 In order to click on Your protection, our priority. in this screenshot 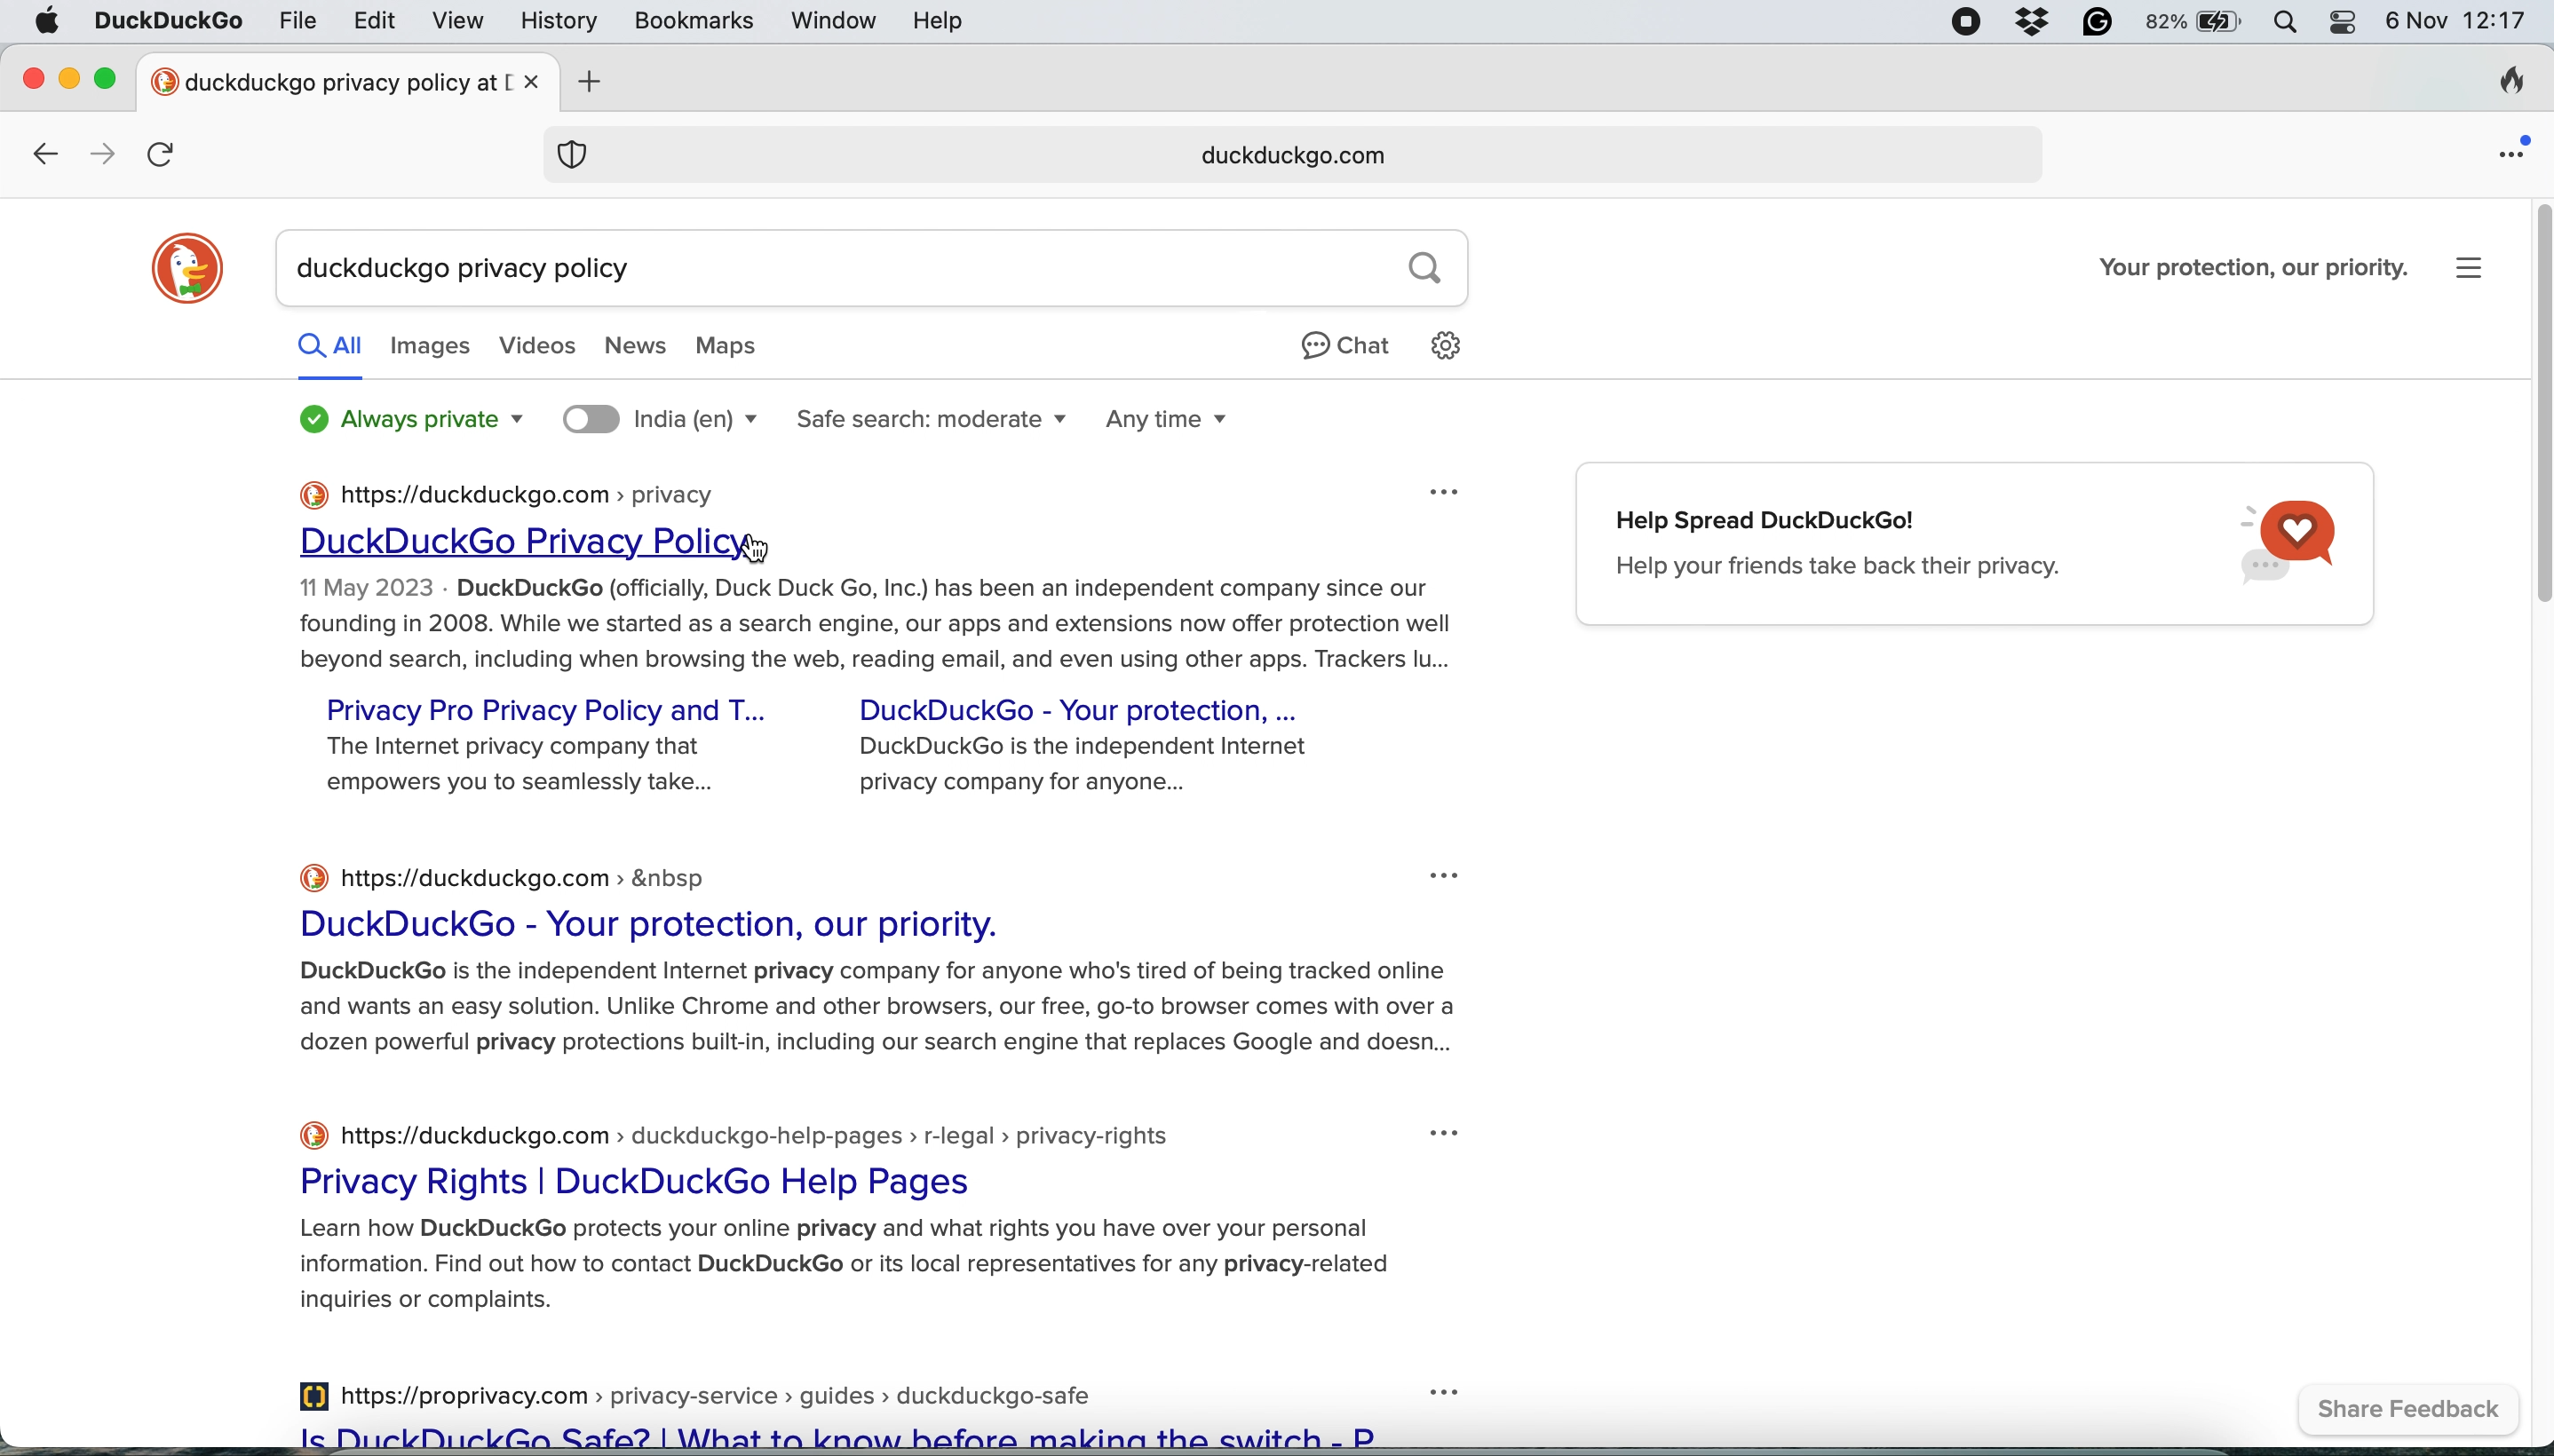, I will do `click(2253, 266)`.